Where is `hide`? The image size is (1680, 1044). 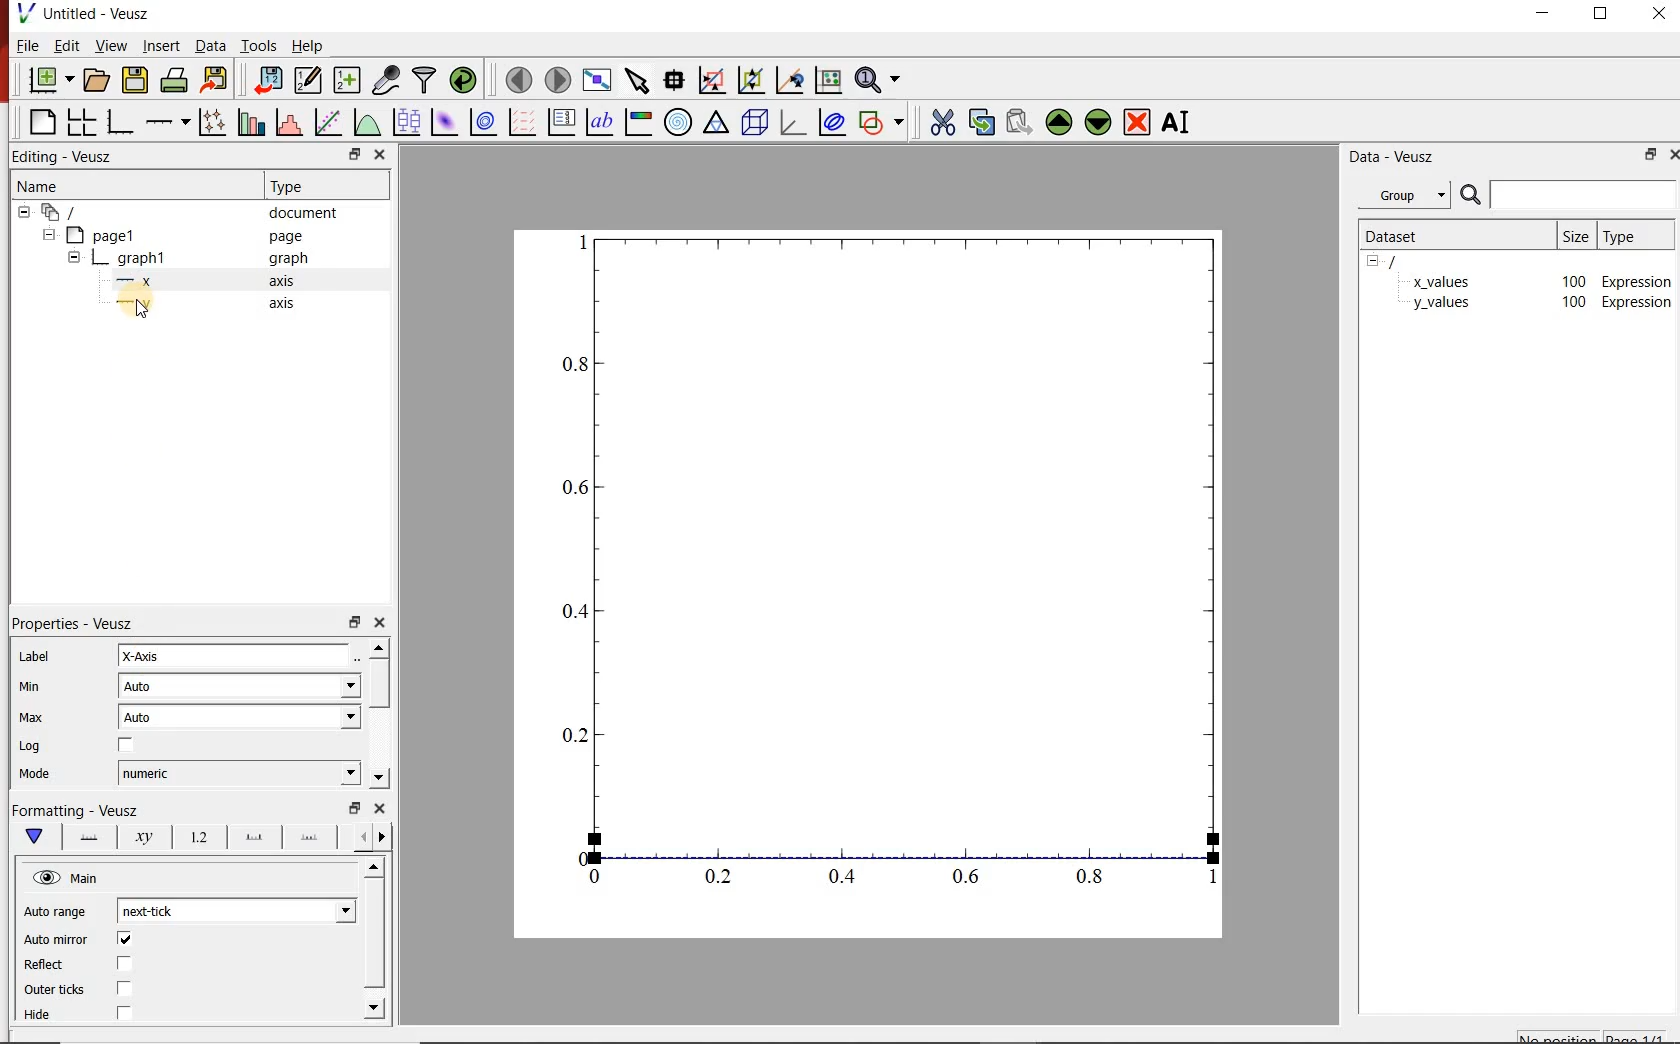
hide is located at coordinates (74, 256).